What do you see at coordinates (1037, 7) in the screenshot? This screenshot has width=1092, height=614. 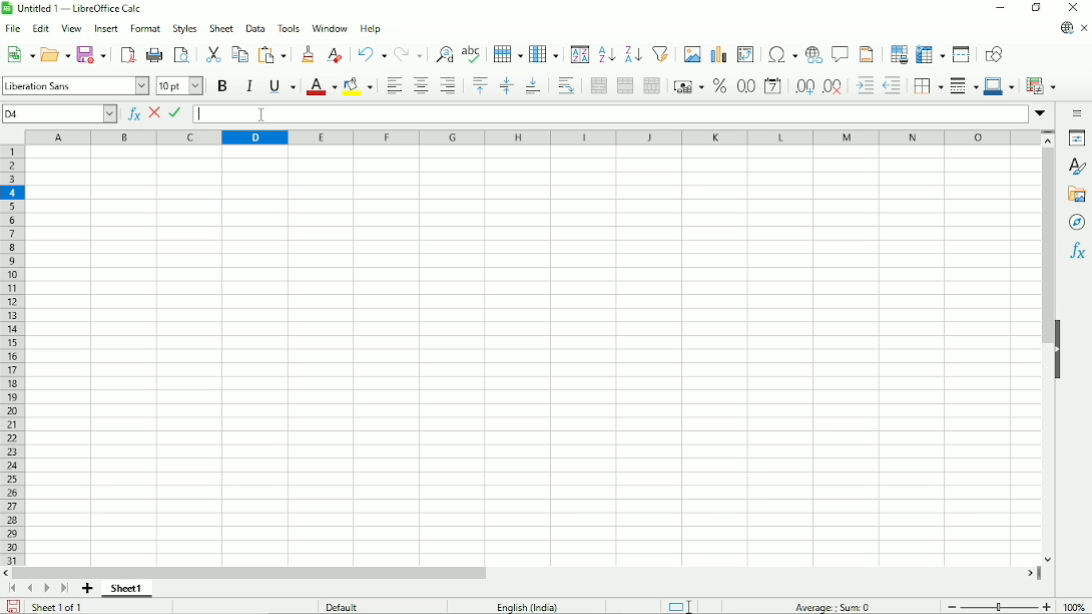 I see `Restore down` at bounding box center [1037, 7].